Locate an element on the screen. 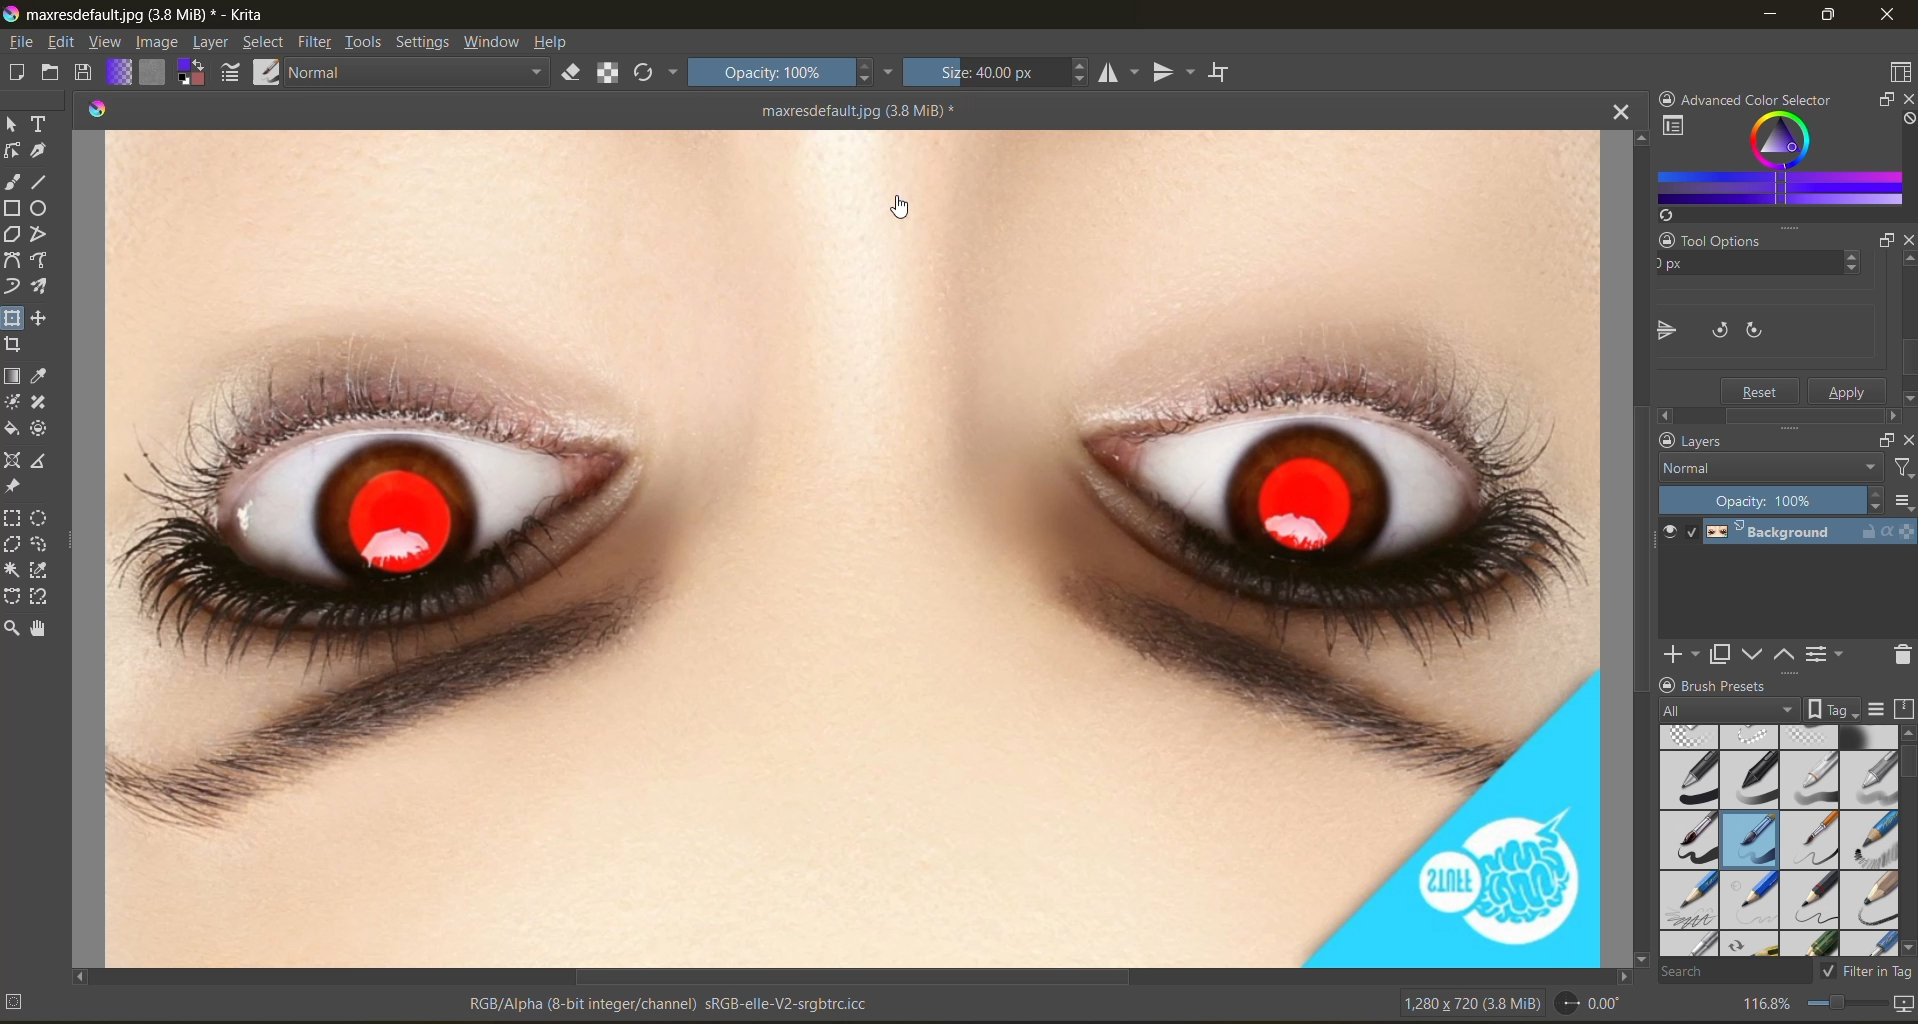 The image size is (1918, 1024). zoom factor is located at coordinates (1770, 1006).